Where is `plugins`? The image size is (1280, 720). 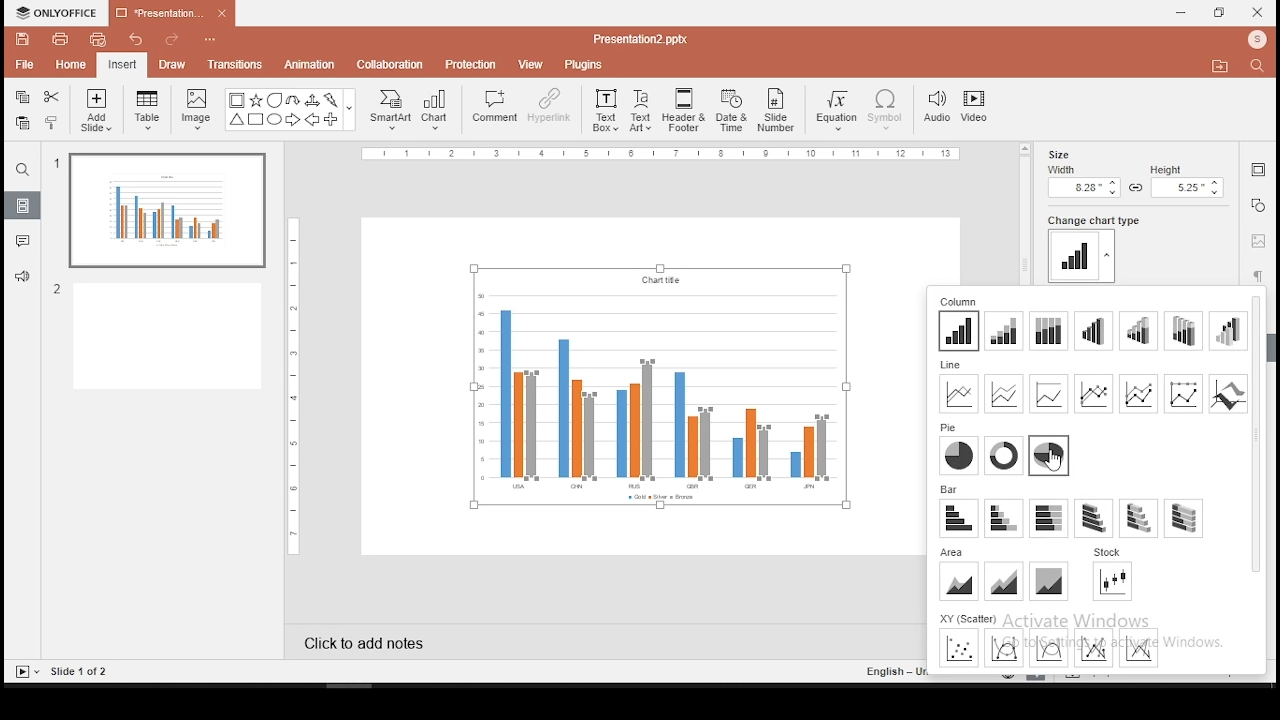
plugins is located at coordinates (582, 64).